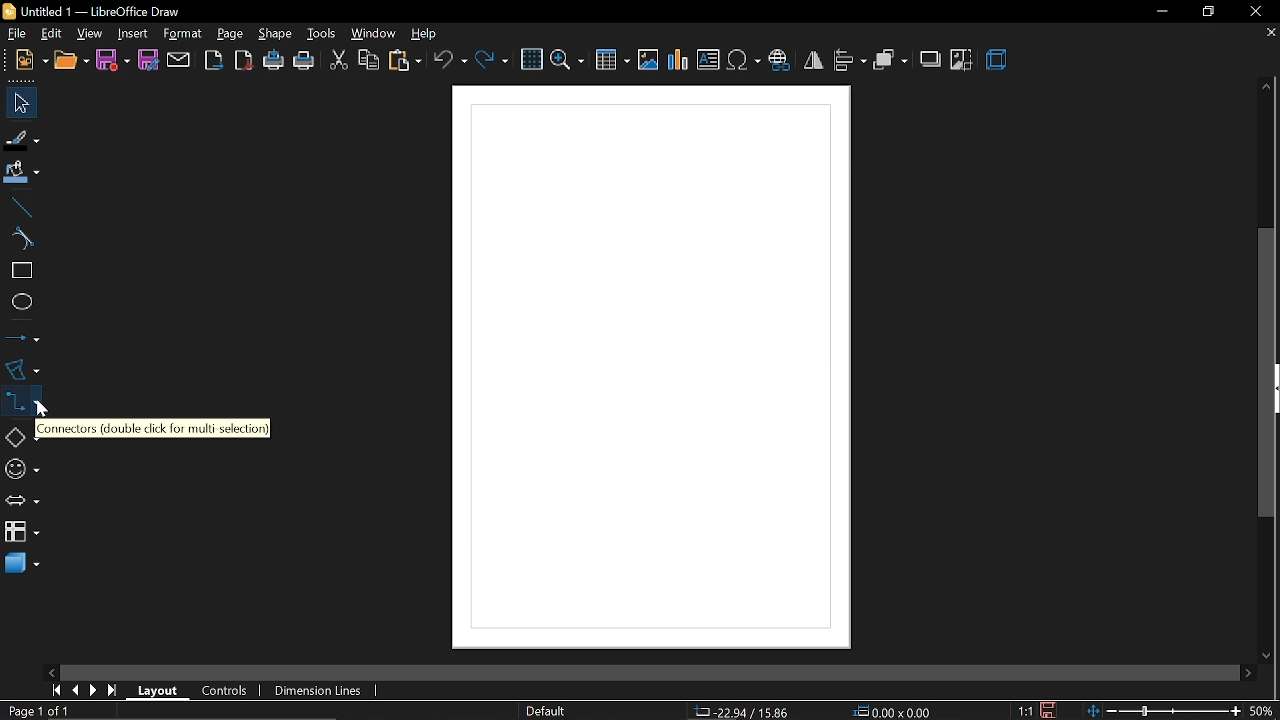  Describe the element at coordinates (74, 691) in the screenshot. I see `previous page` at that location.